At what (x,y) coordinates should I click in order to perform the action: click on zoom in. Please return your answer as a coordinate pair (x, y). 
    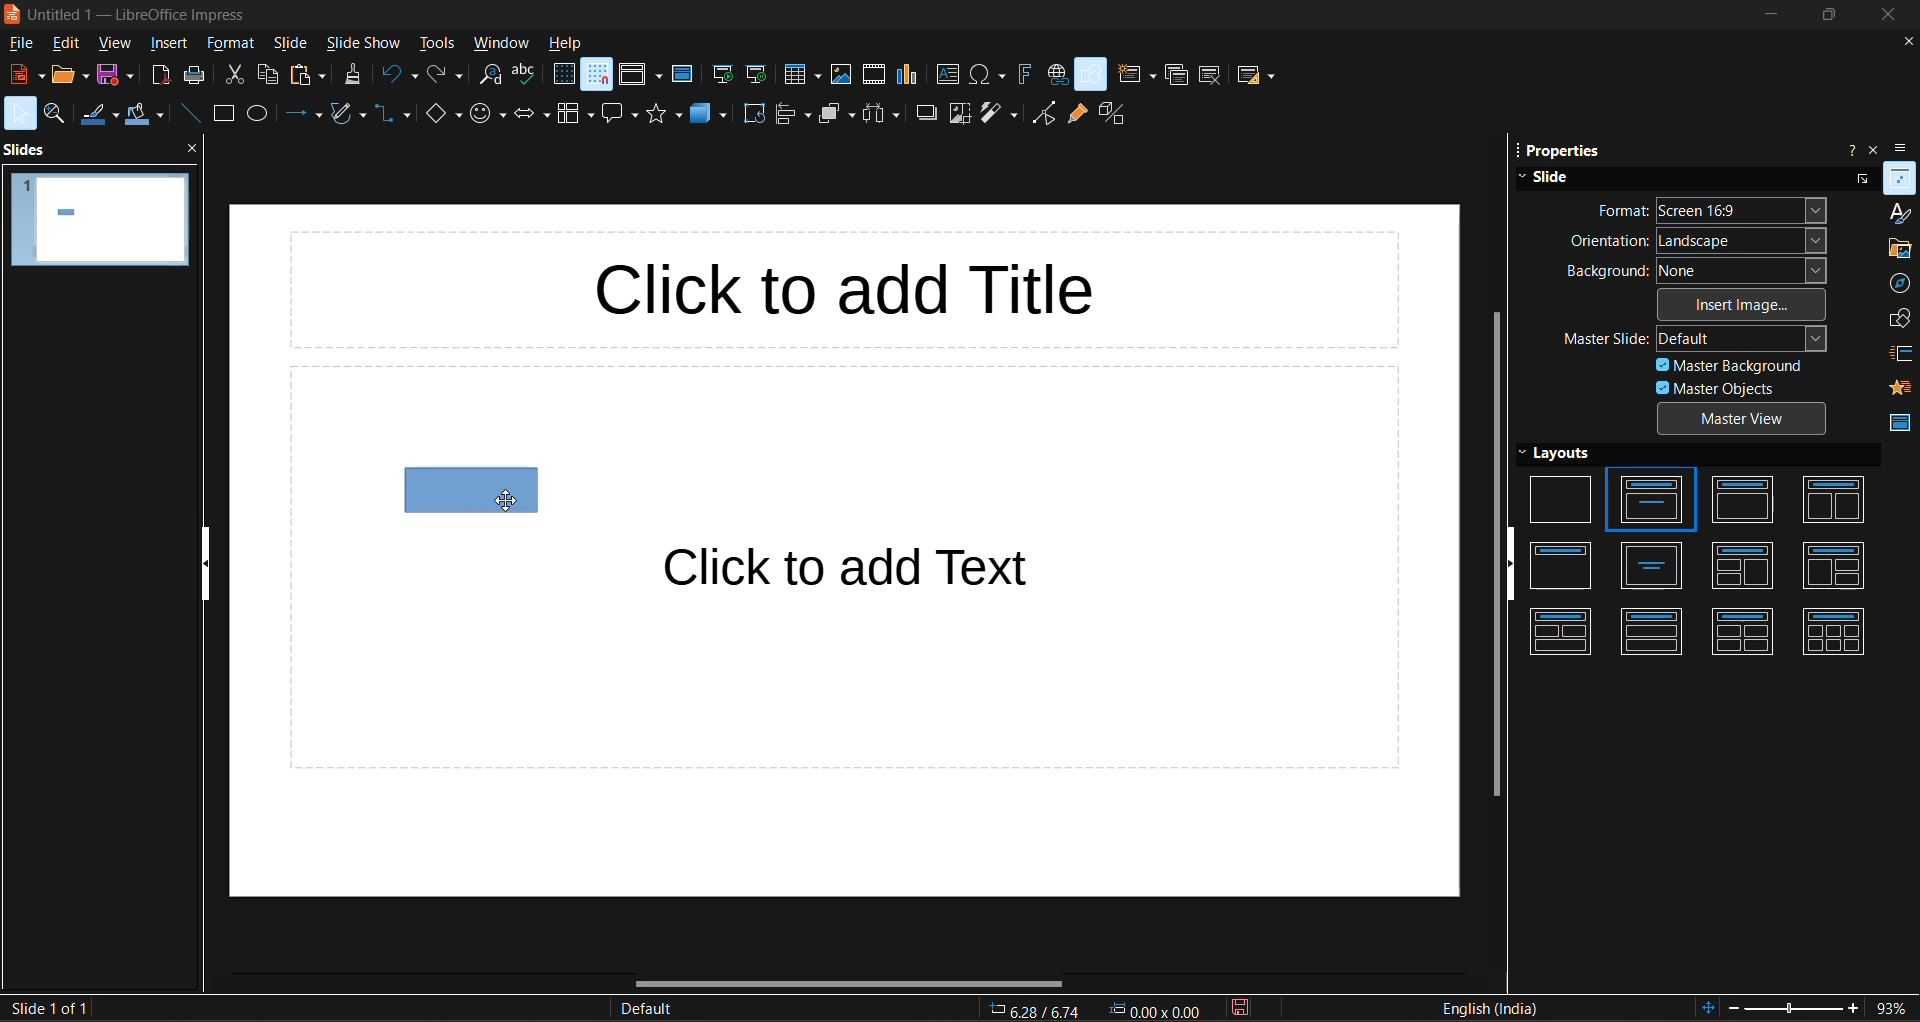
    Looking at the image, I should click on (1855, 1009).